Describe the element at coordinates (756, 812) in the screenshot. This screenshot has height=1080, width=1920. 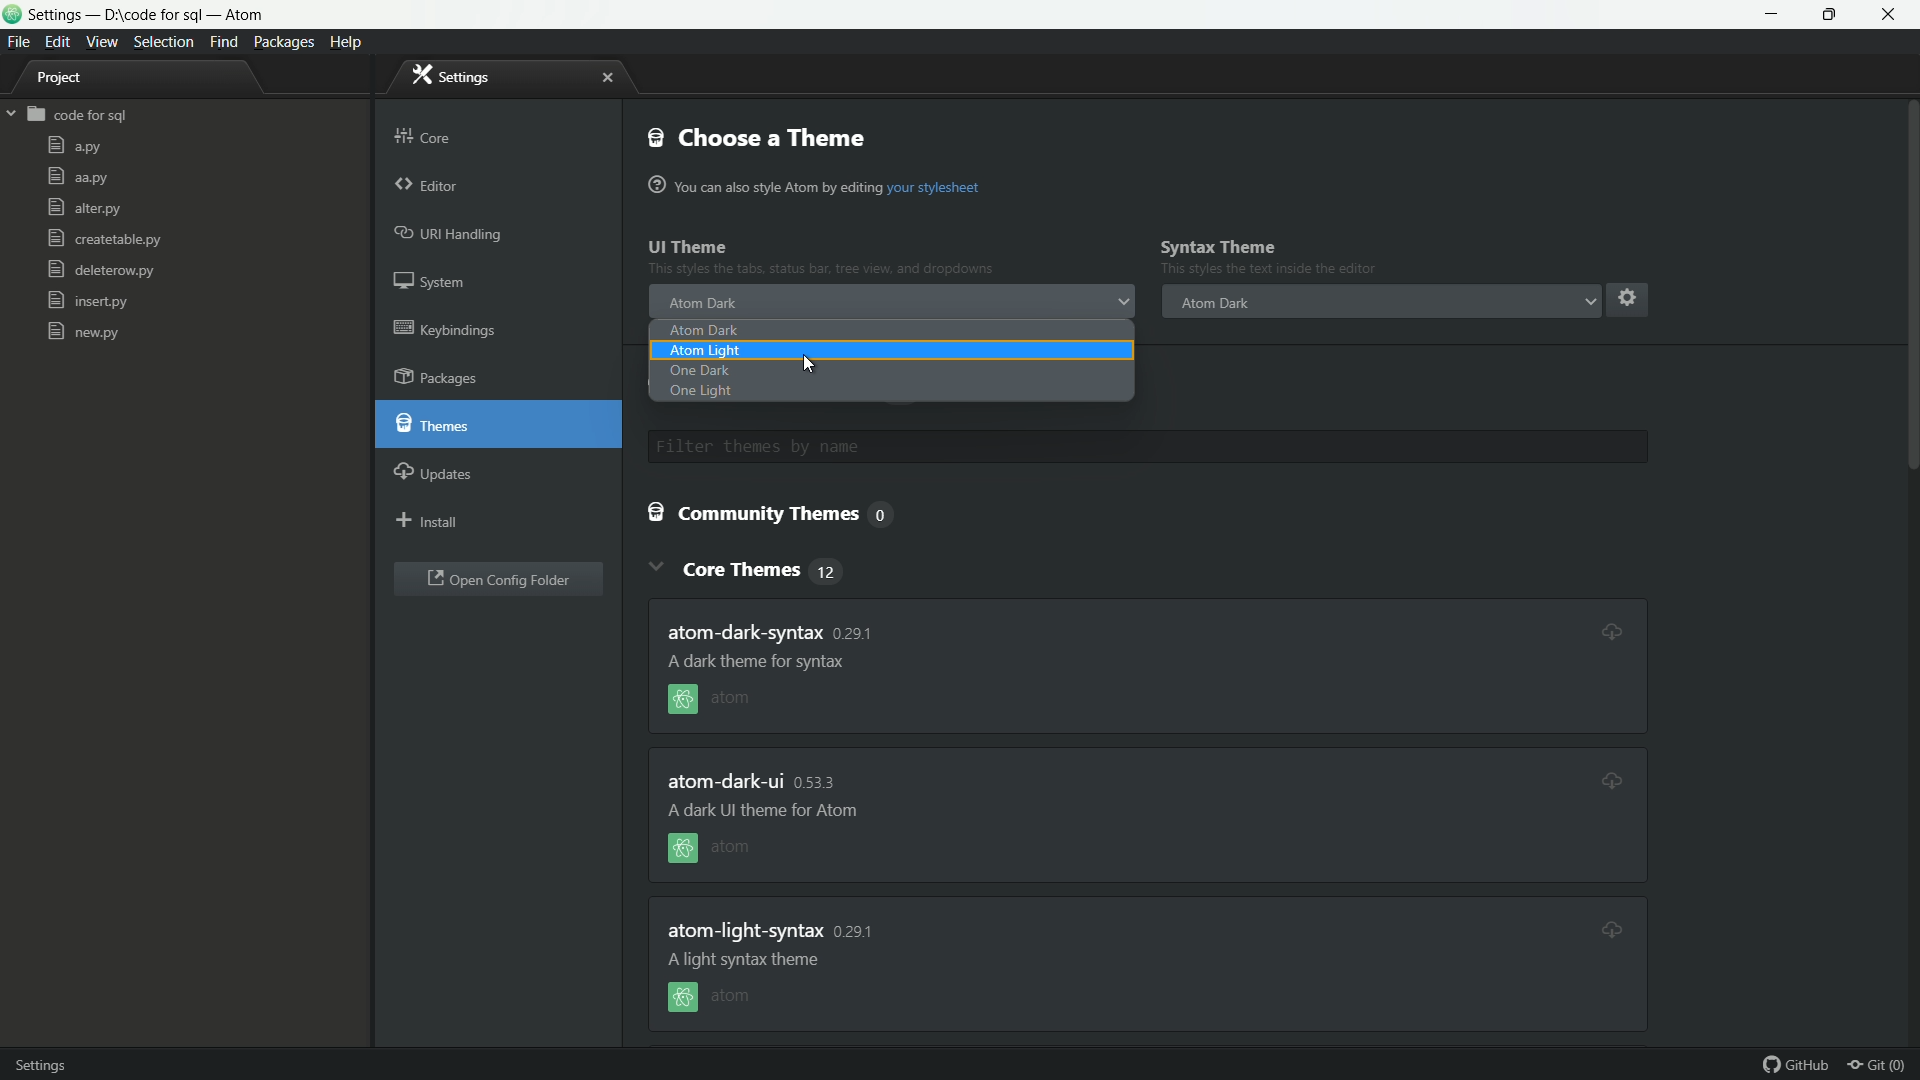
I see `a dark theme for syntax` at that location.